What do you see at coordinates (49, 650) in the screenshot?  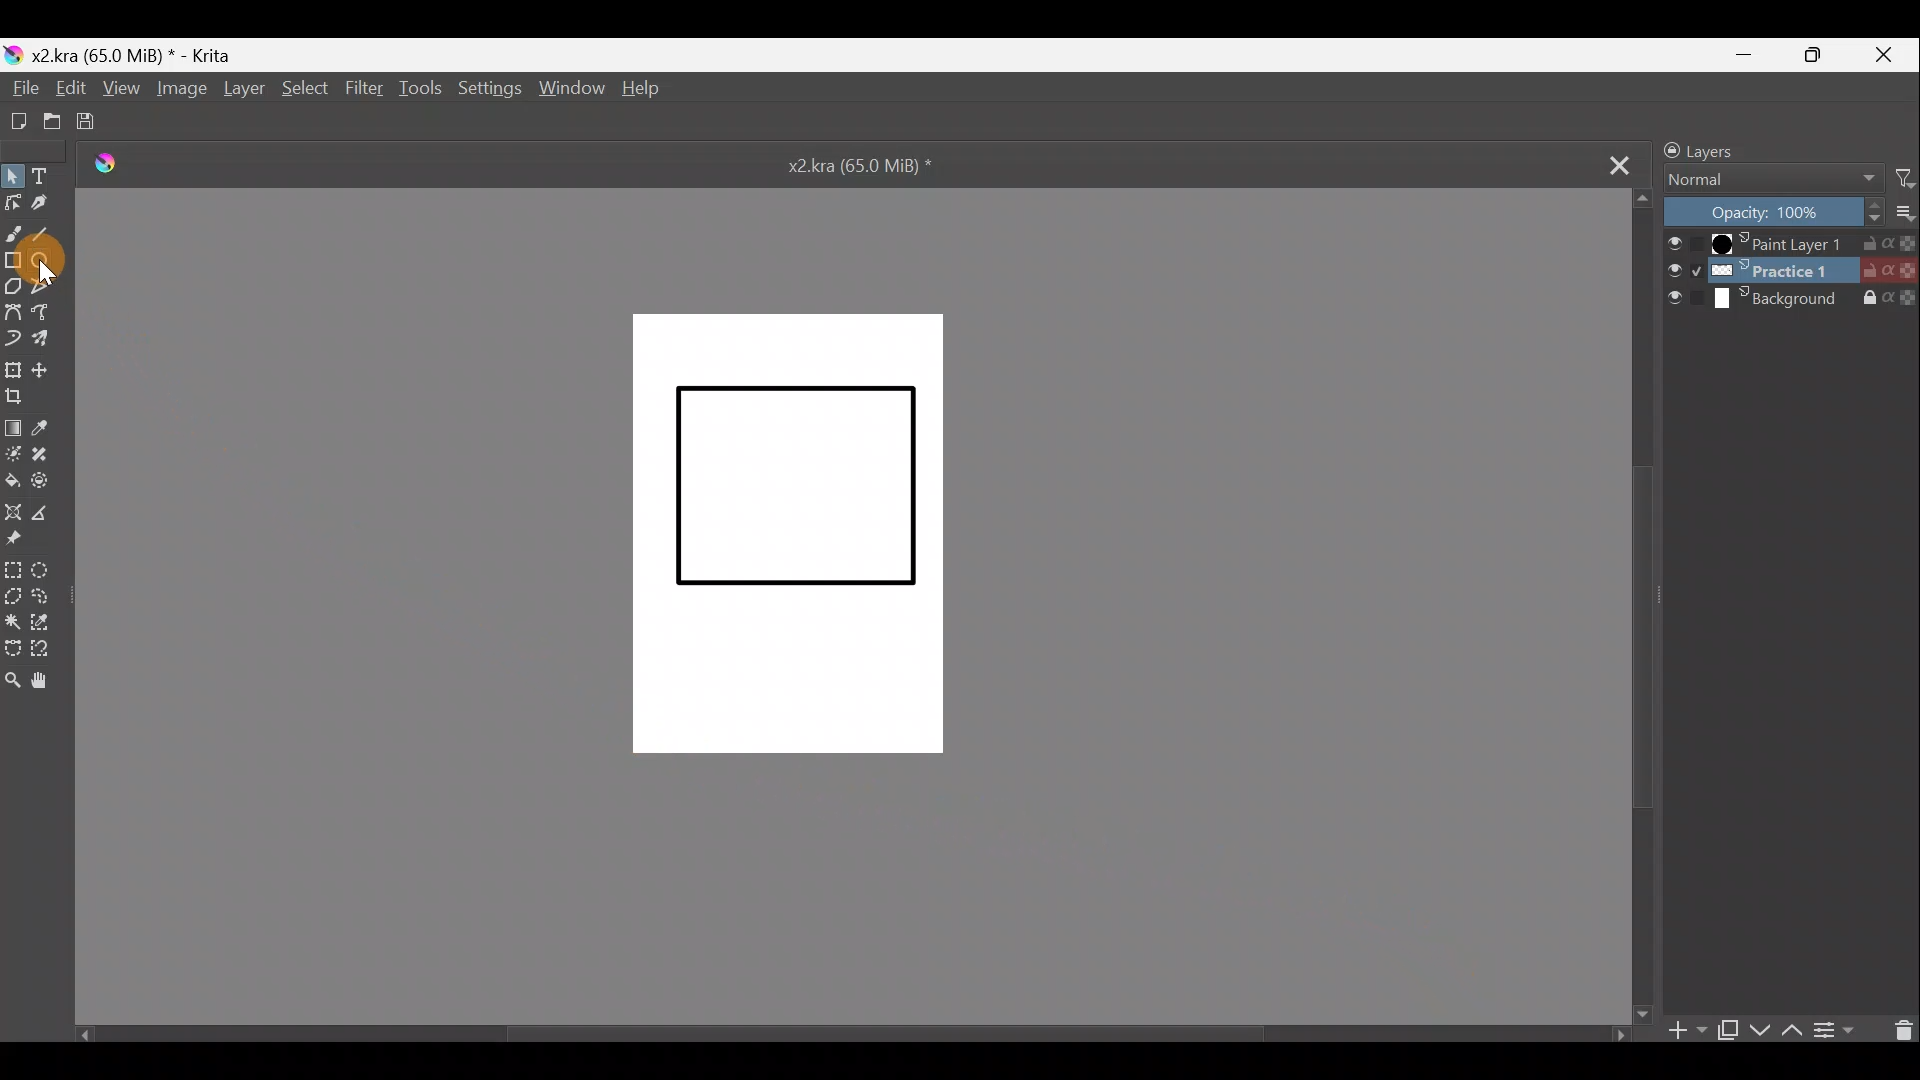 I see `Magnetic curve selection tool` at bounding box center [49, 650].